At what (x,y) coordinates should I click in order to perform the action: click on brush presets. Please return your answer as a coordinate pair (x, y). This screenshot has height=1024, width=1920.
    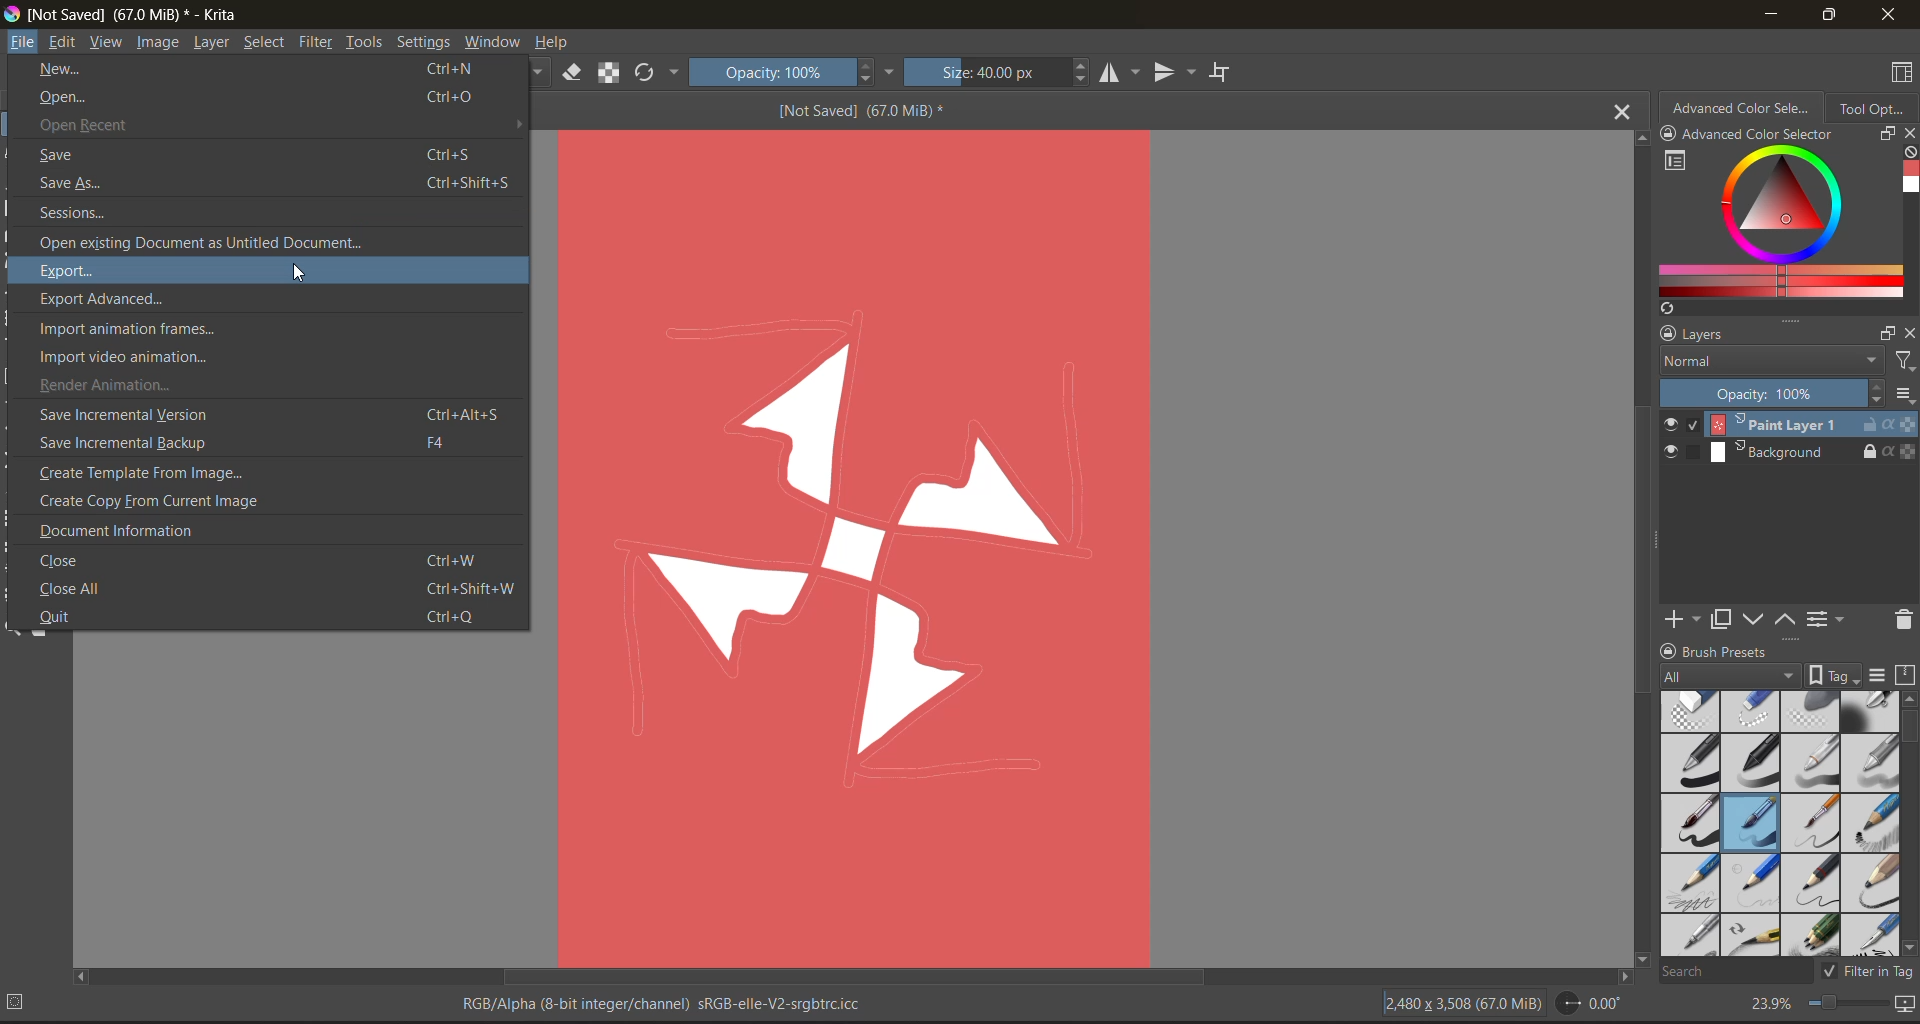
    Looking at the image, I should click on (1782, 825).